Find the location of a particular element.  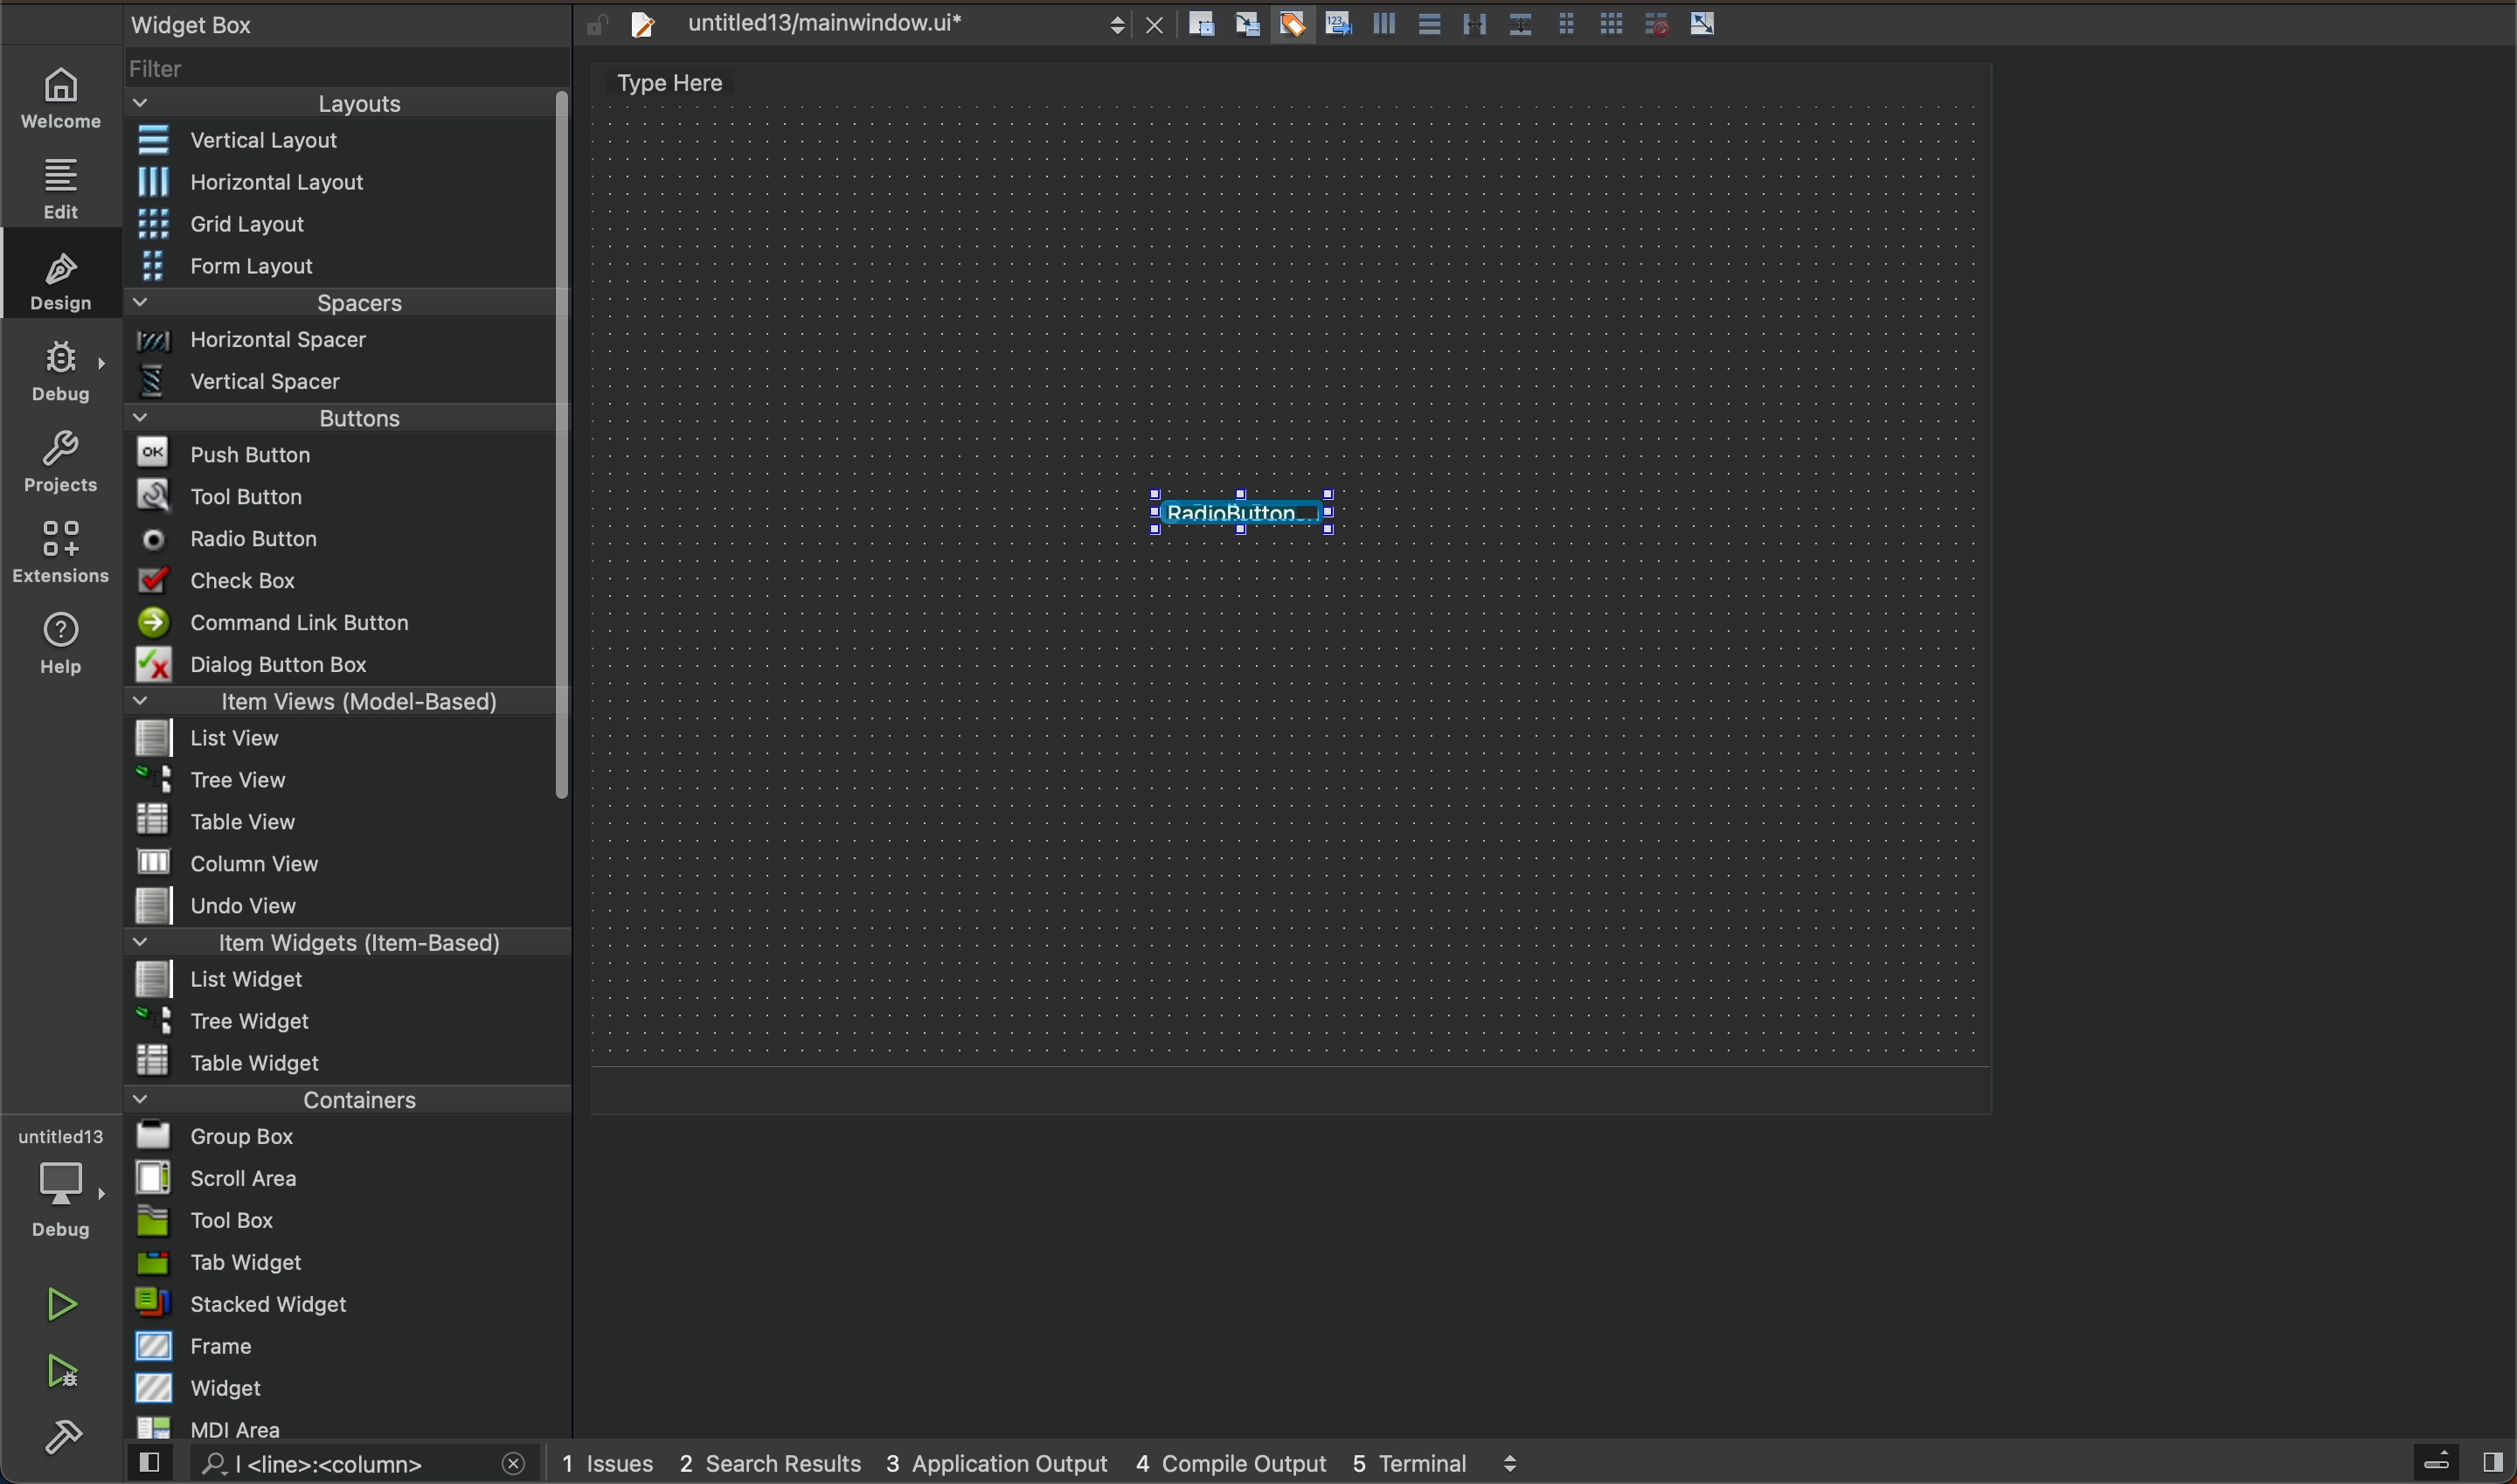

table widget is located at coordinates (349, 1060).